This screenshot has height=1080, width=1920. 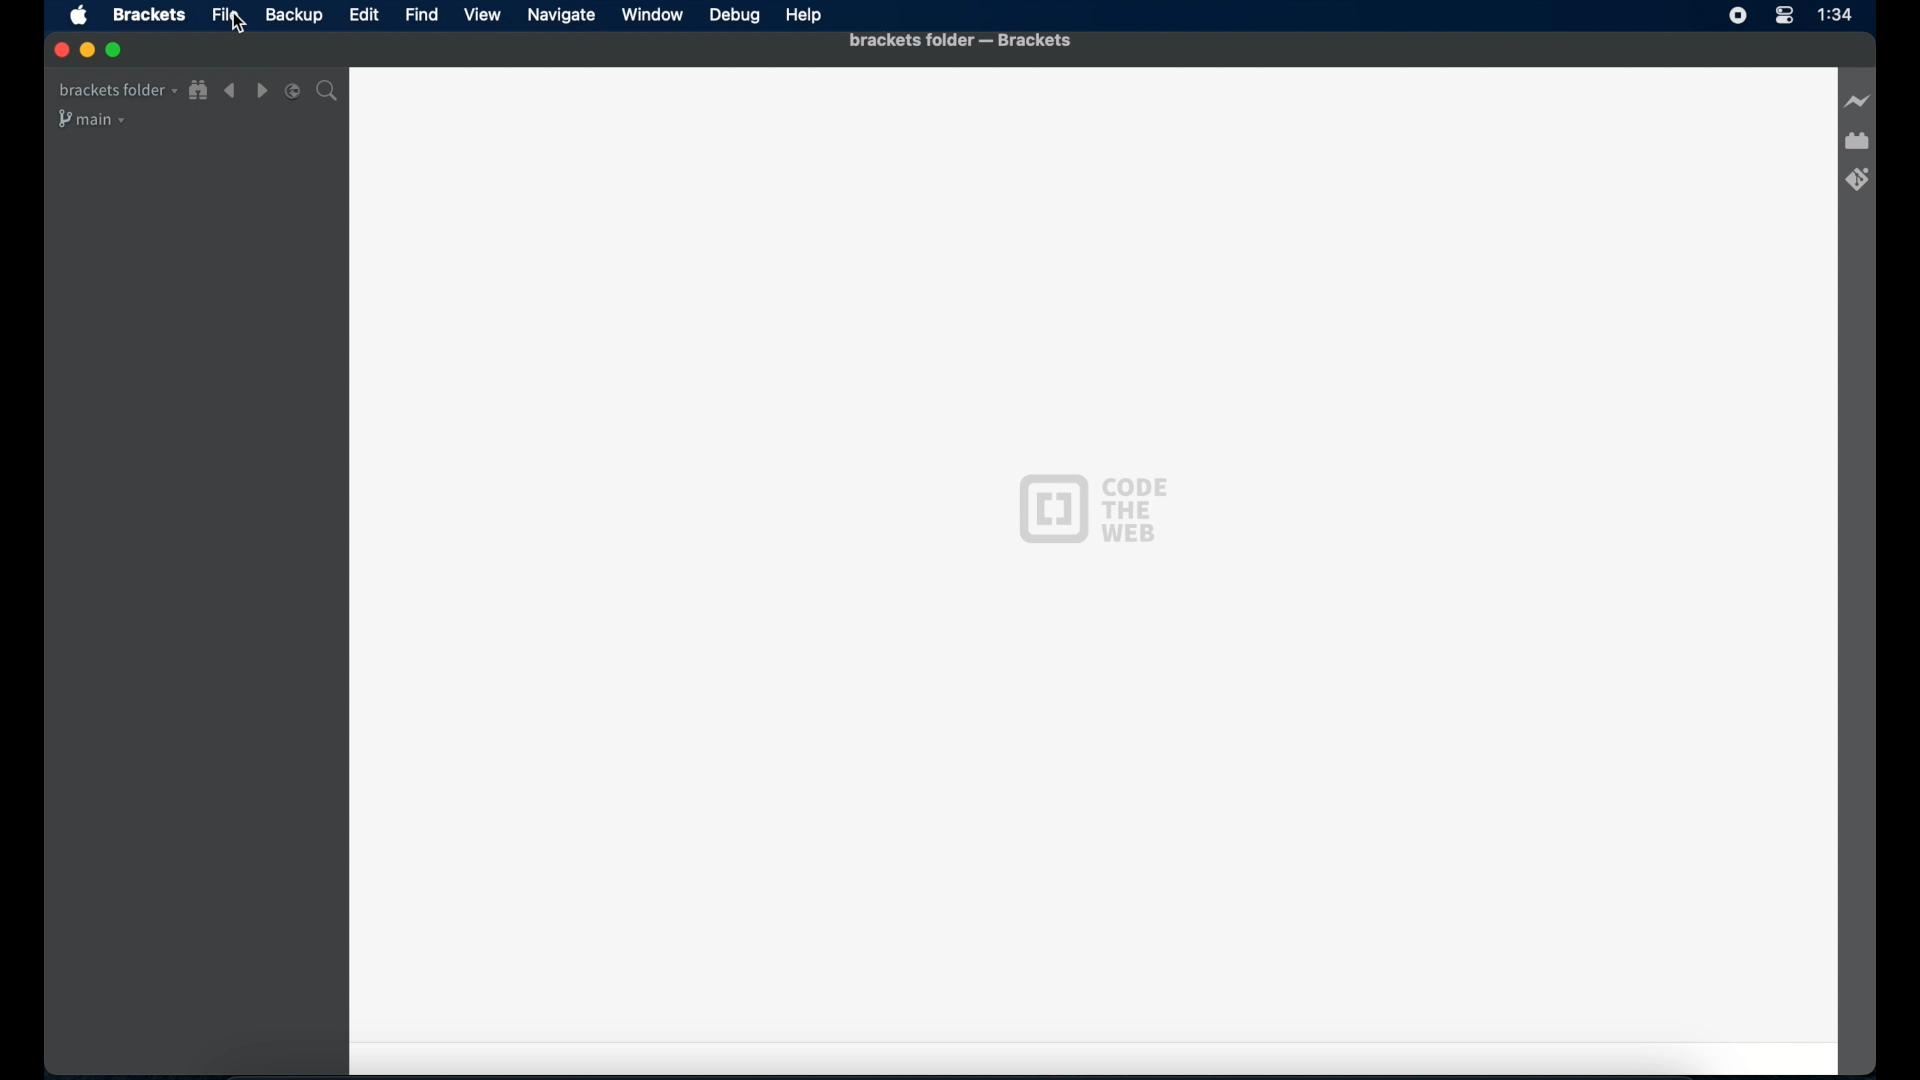 What do you see at coordinates (1859, 179) in the screenshot?
I see `Brackets git extension` at bounding box center [1859, 179].